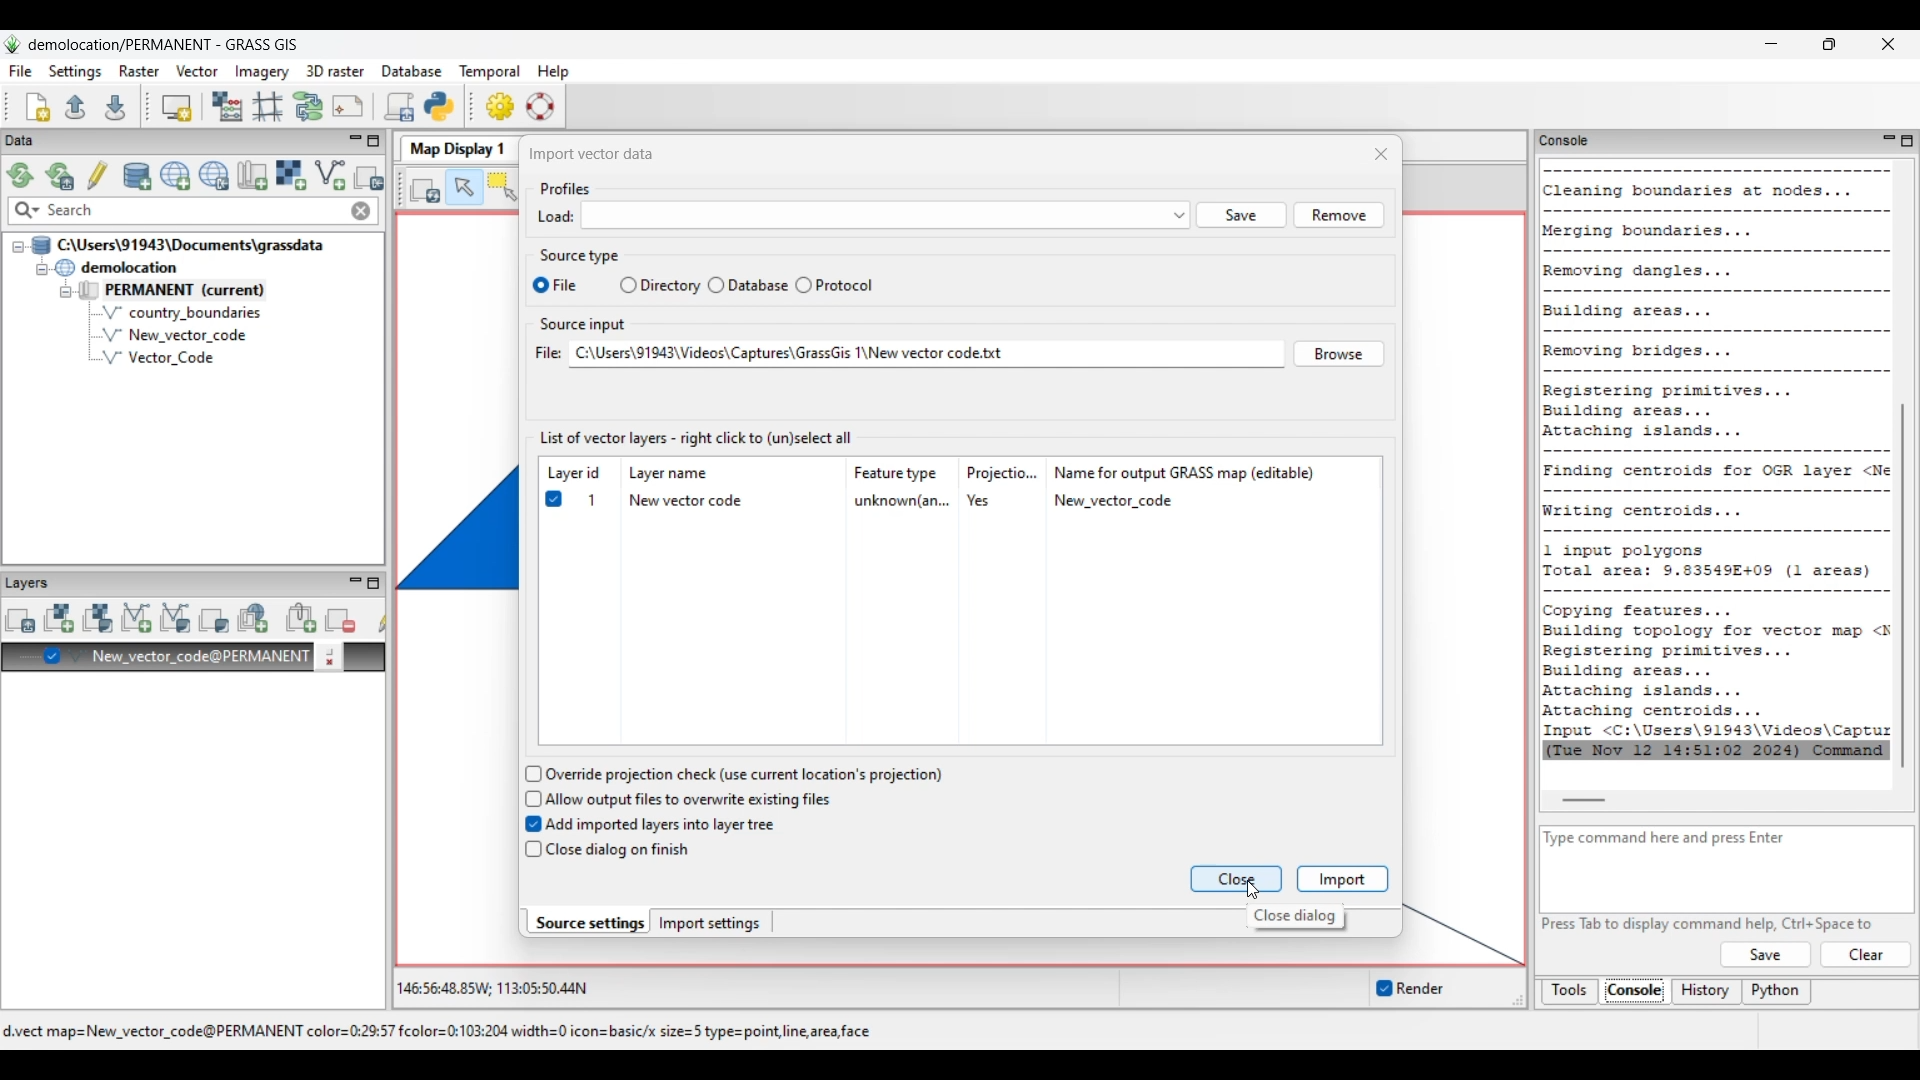  Describe the element at coordinates (464, 188) in the screenshot. I see `Pointer, current highlighted selection` at that location.